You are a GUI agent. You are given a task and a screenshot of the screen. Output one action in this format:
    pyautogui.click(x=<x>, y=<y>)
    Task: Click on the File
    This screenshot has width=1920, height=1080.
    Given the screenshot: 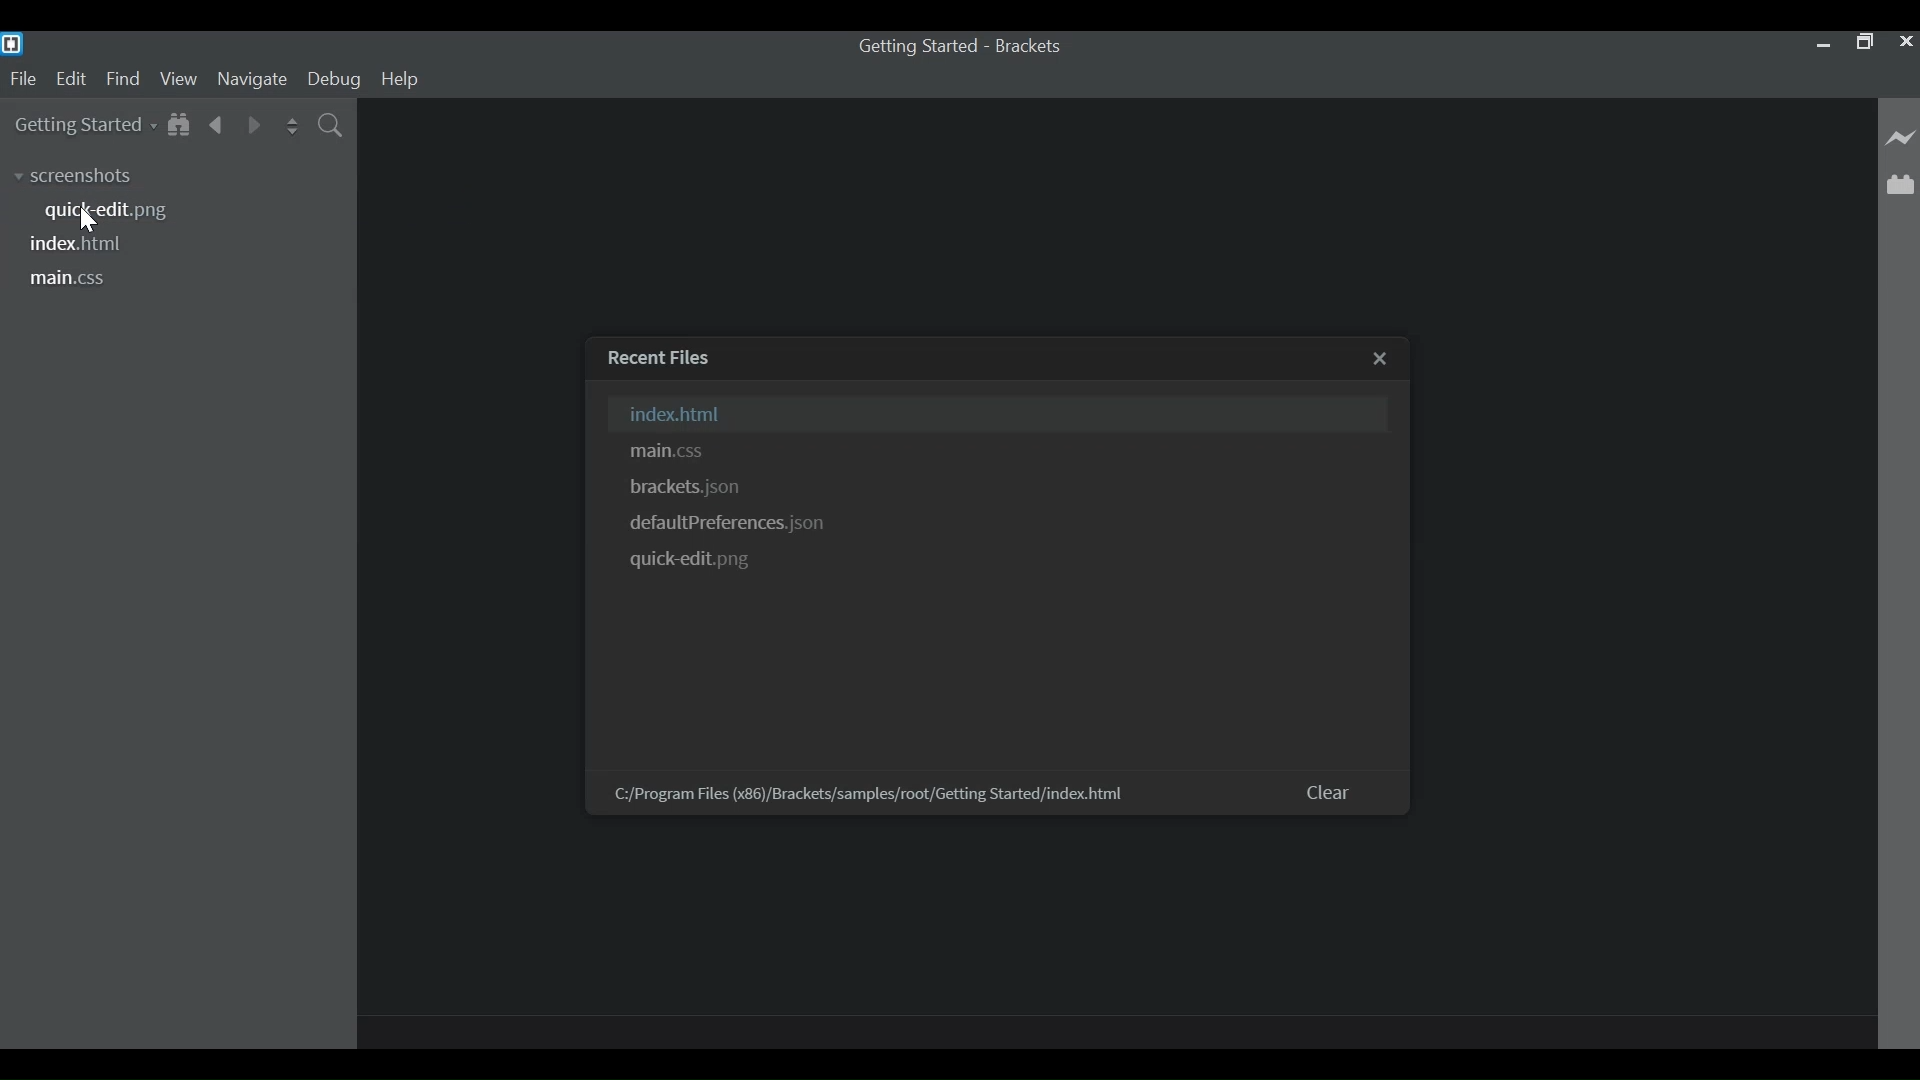 What is the action you would take?
    pyautogui.click(x=20, y=79)
    